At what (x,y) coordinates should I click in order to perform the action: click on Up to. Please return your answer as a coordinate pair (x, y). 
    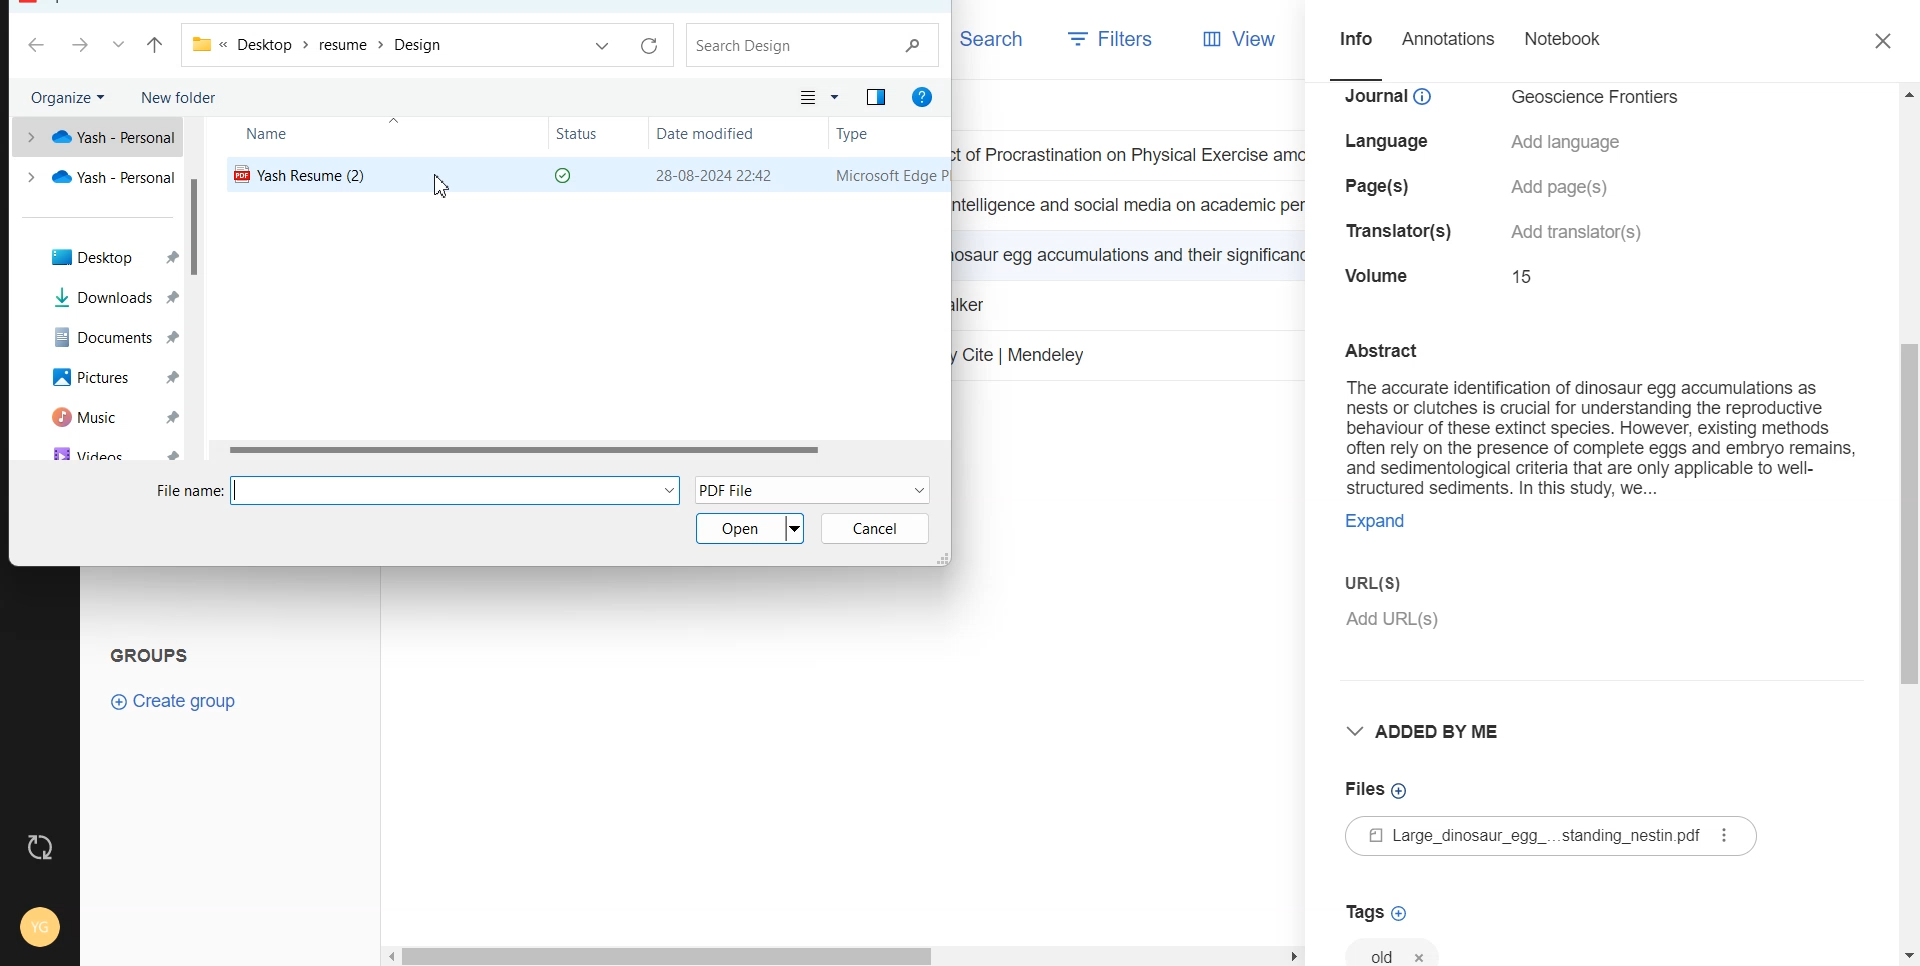
    Looking at the image, I should click on (155, 47).